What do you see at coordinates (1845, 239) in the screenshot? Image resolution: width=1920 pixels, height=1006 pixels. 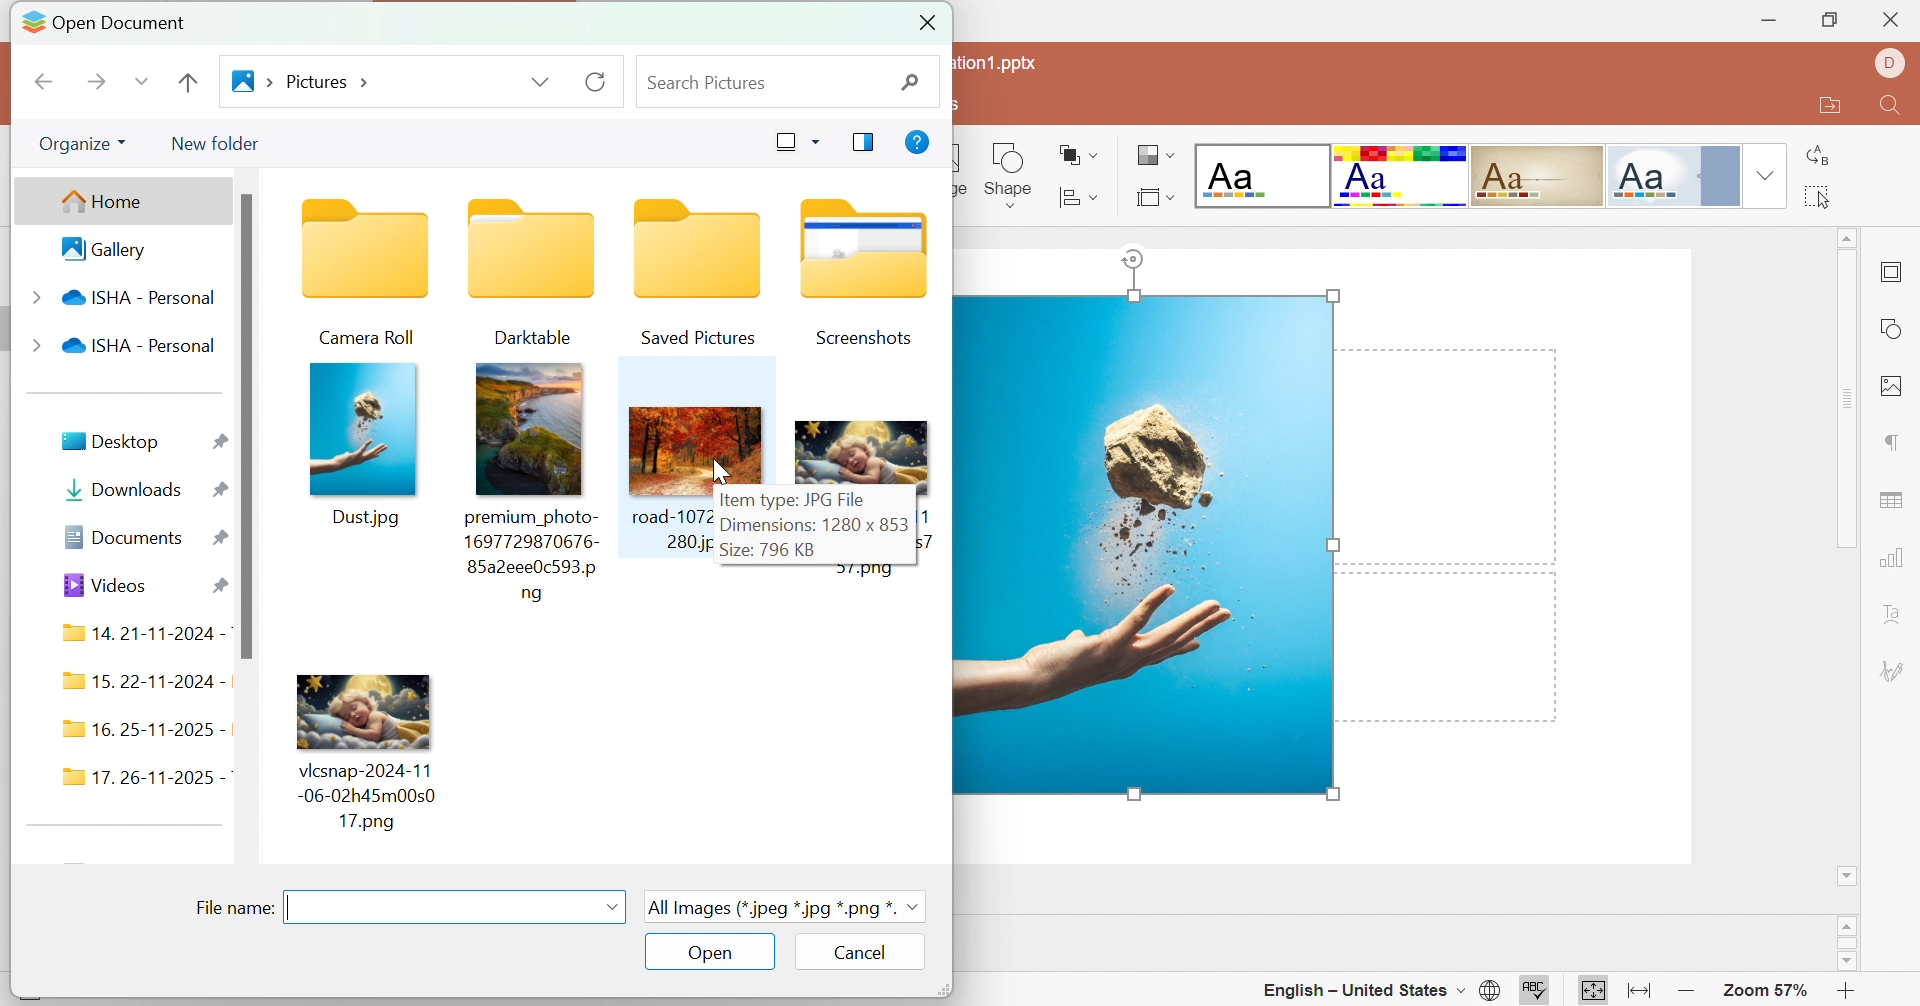 I see `Scroll Up` at bounding box center [1845, 239].